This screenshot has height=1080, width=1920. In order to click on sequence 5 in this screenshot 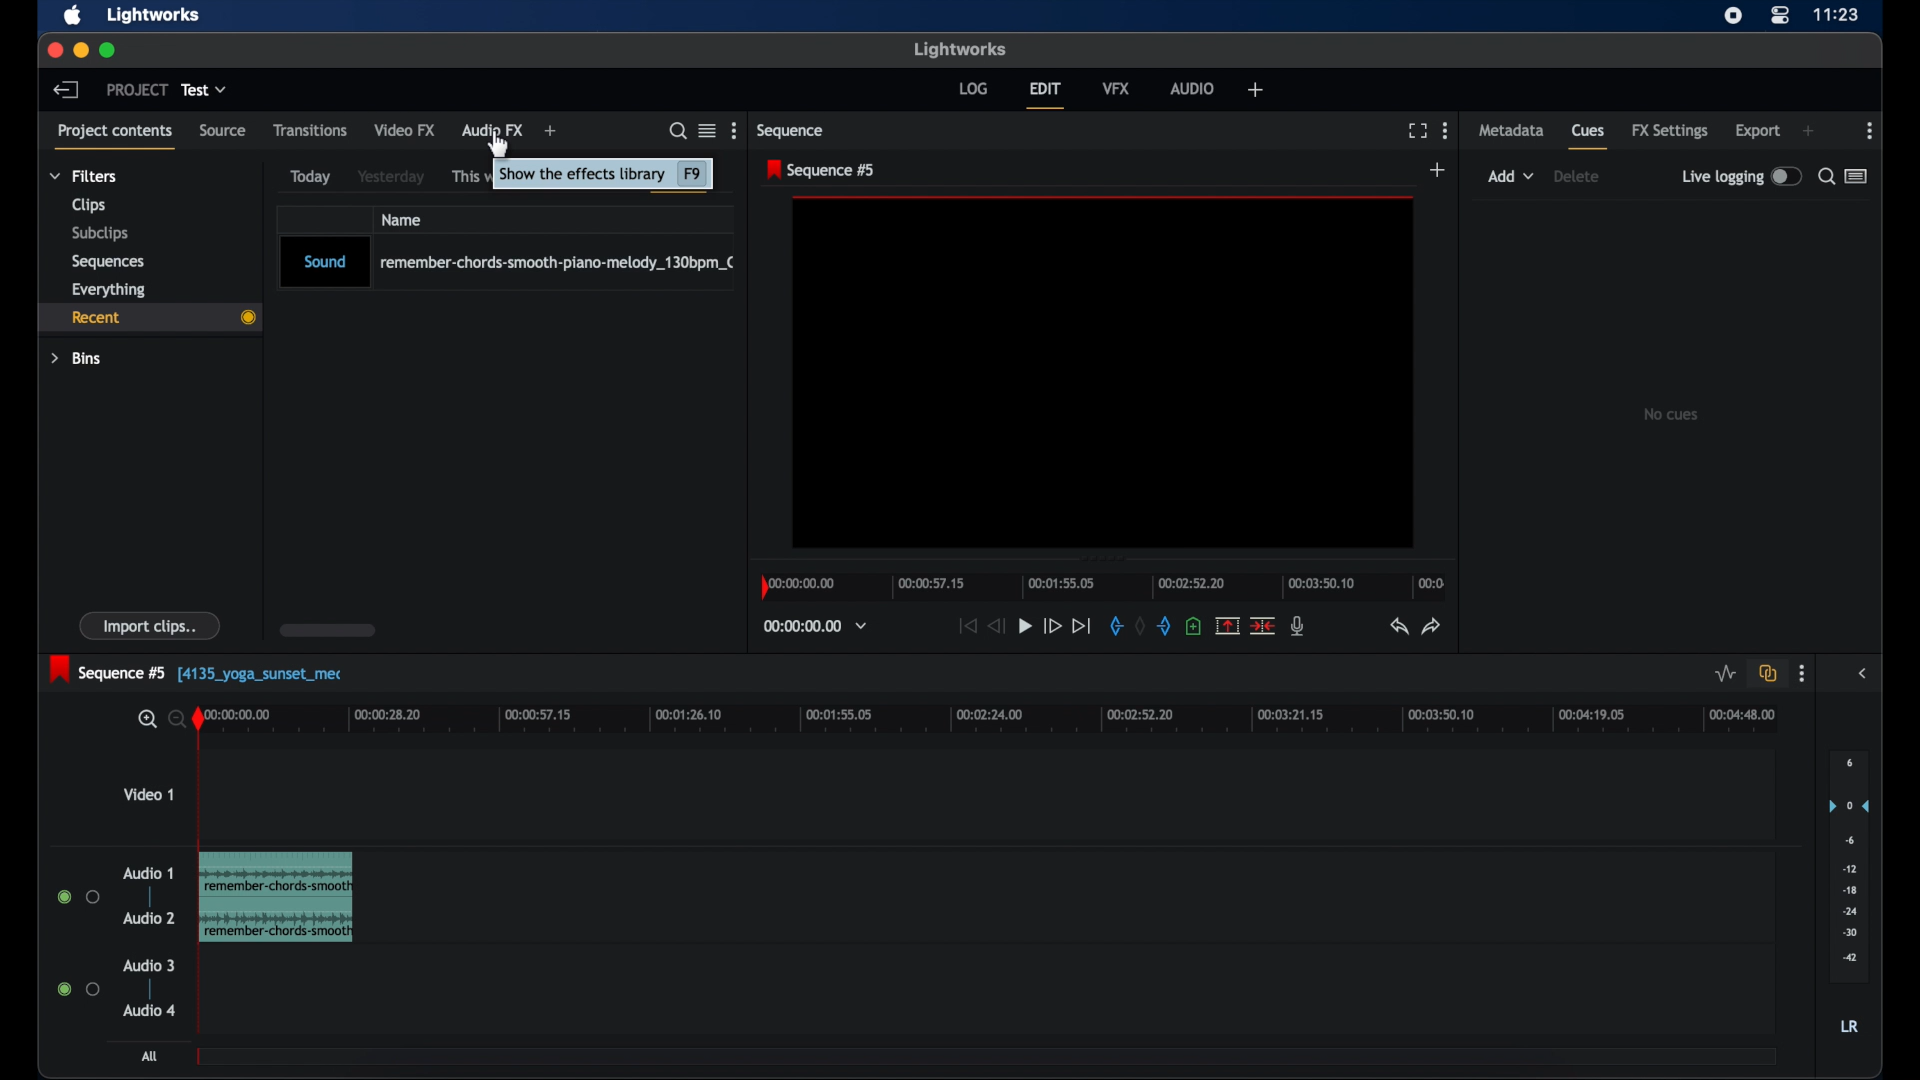, I will do `click(198, 671)`.